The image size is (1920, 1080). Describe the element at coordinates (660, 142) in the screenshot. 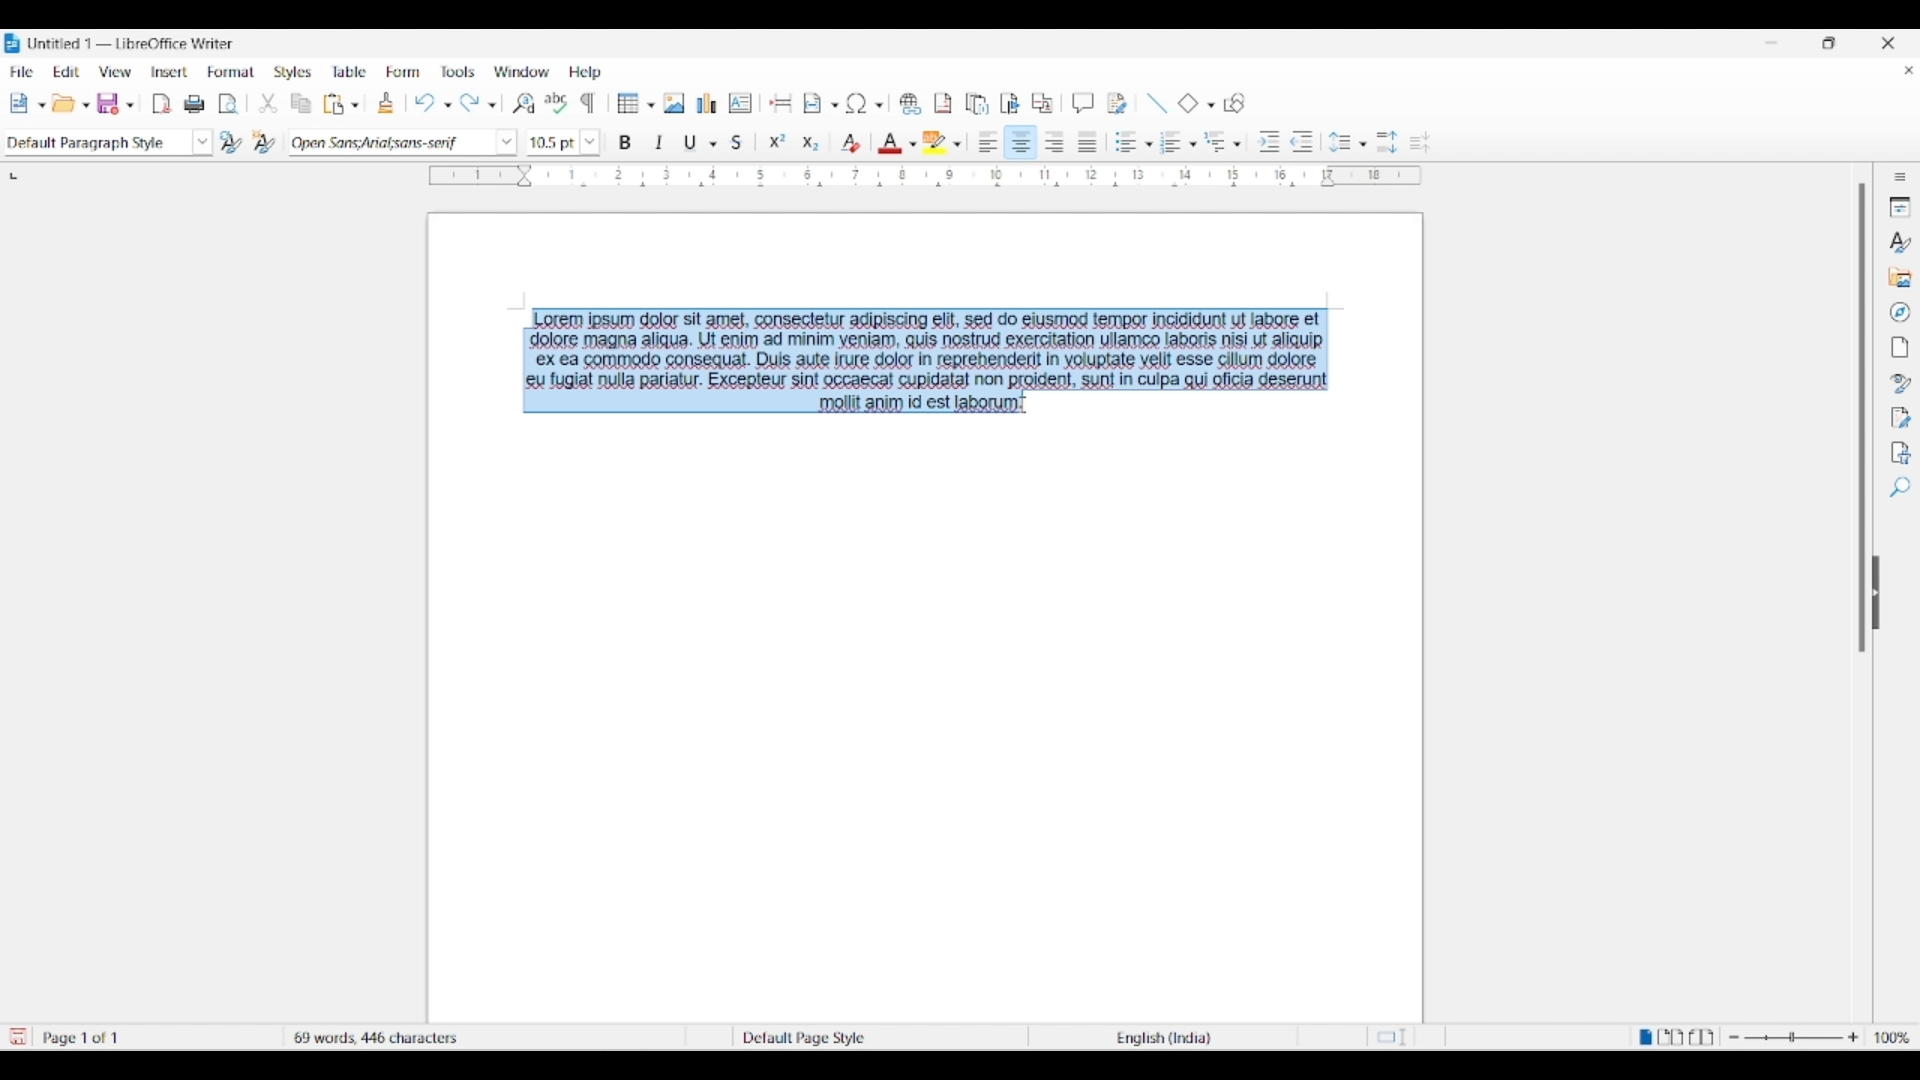

I see `Italic` at that location.